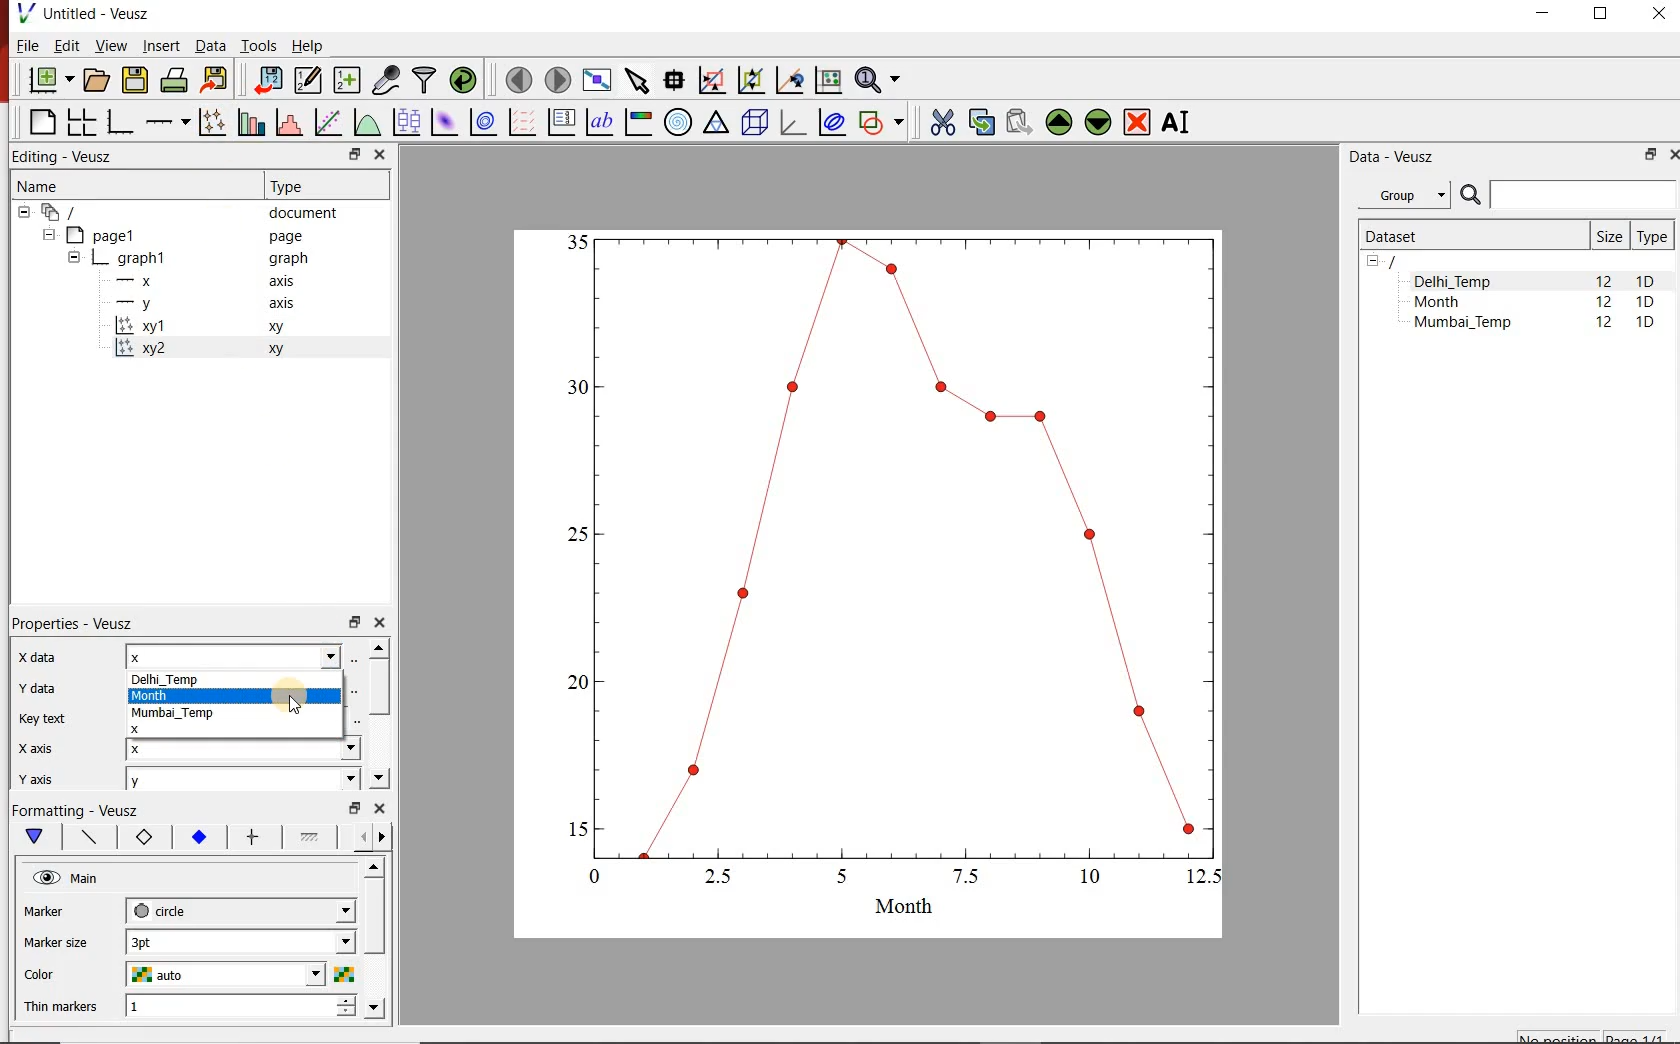 The height and width of the screenshot is (1044, 1680). I want to click on move to the previous page, so click(518, 79).